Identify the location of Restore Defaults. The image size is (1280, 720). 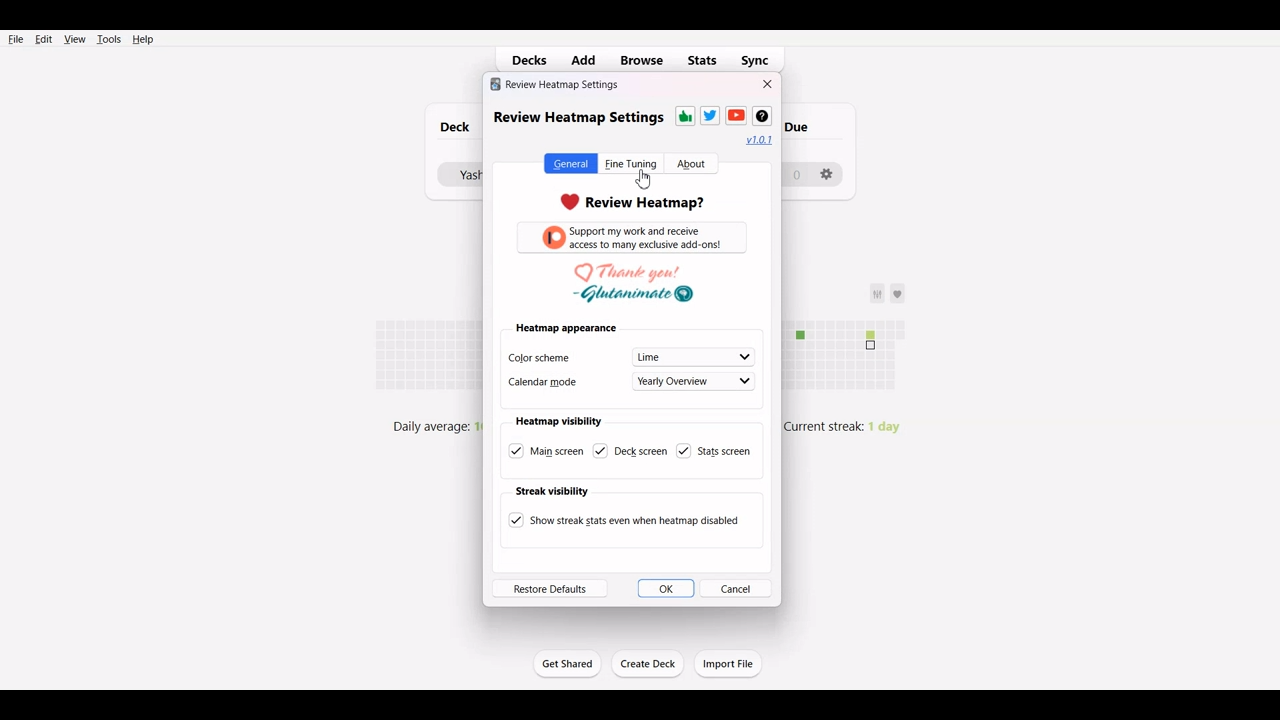
(550, 588).